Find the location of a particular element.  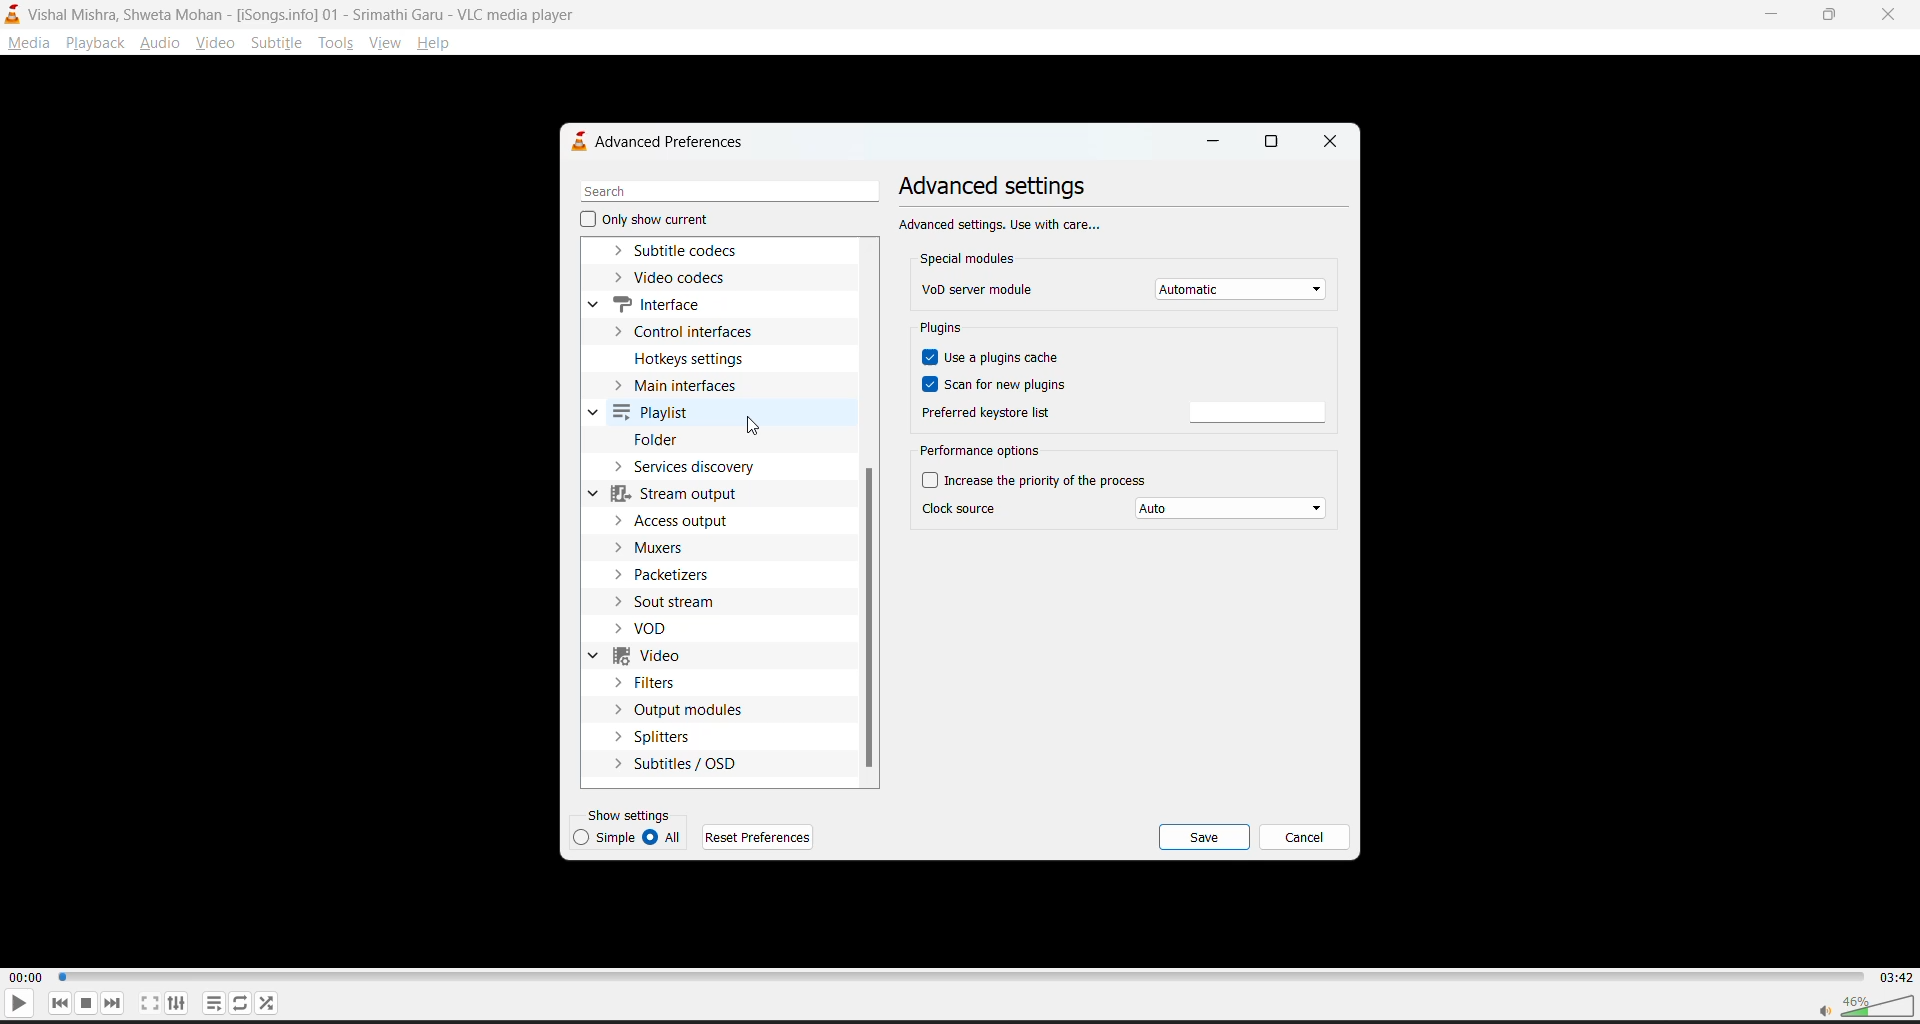

close is located at coordinates (1331, 140).